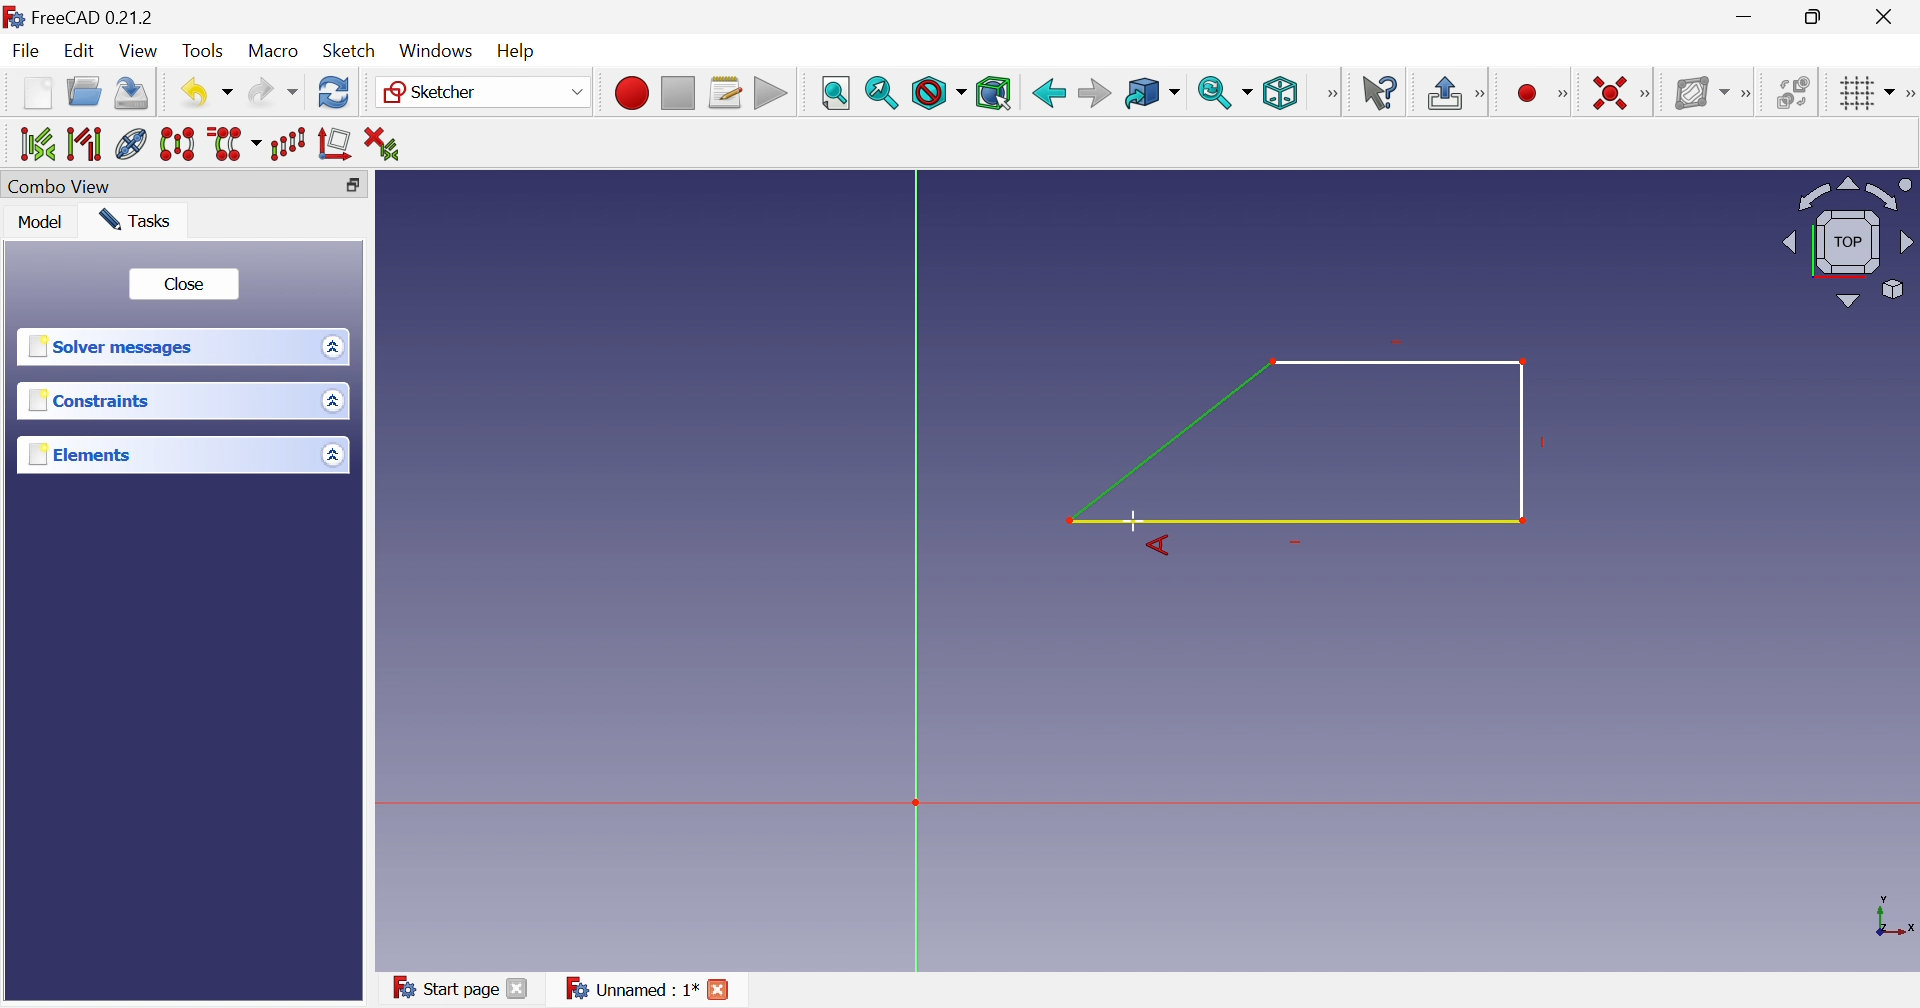  I want to click on Refresh, so click(334, 95).